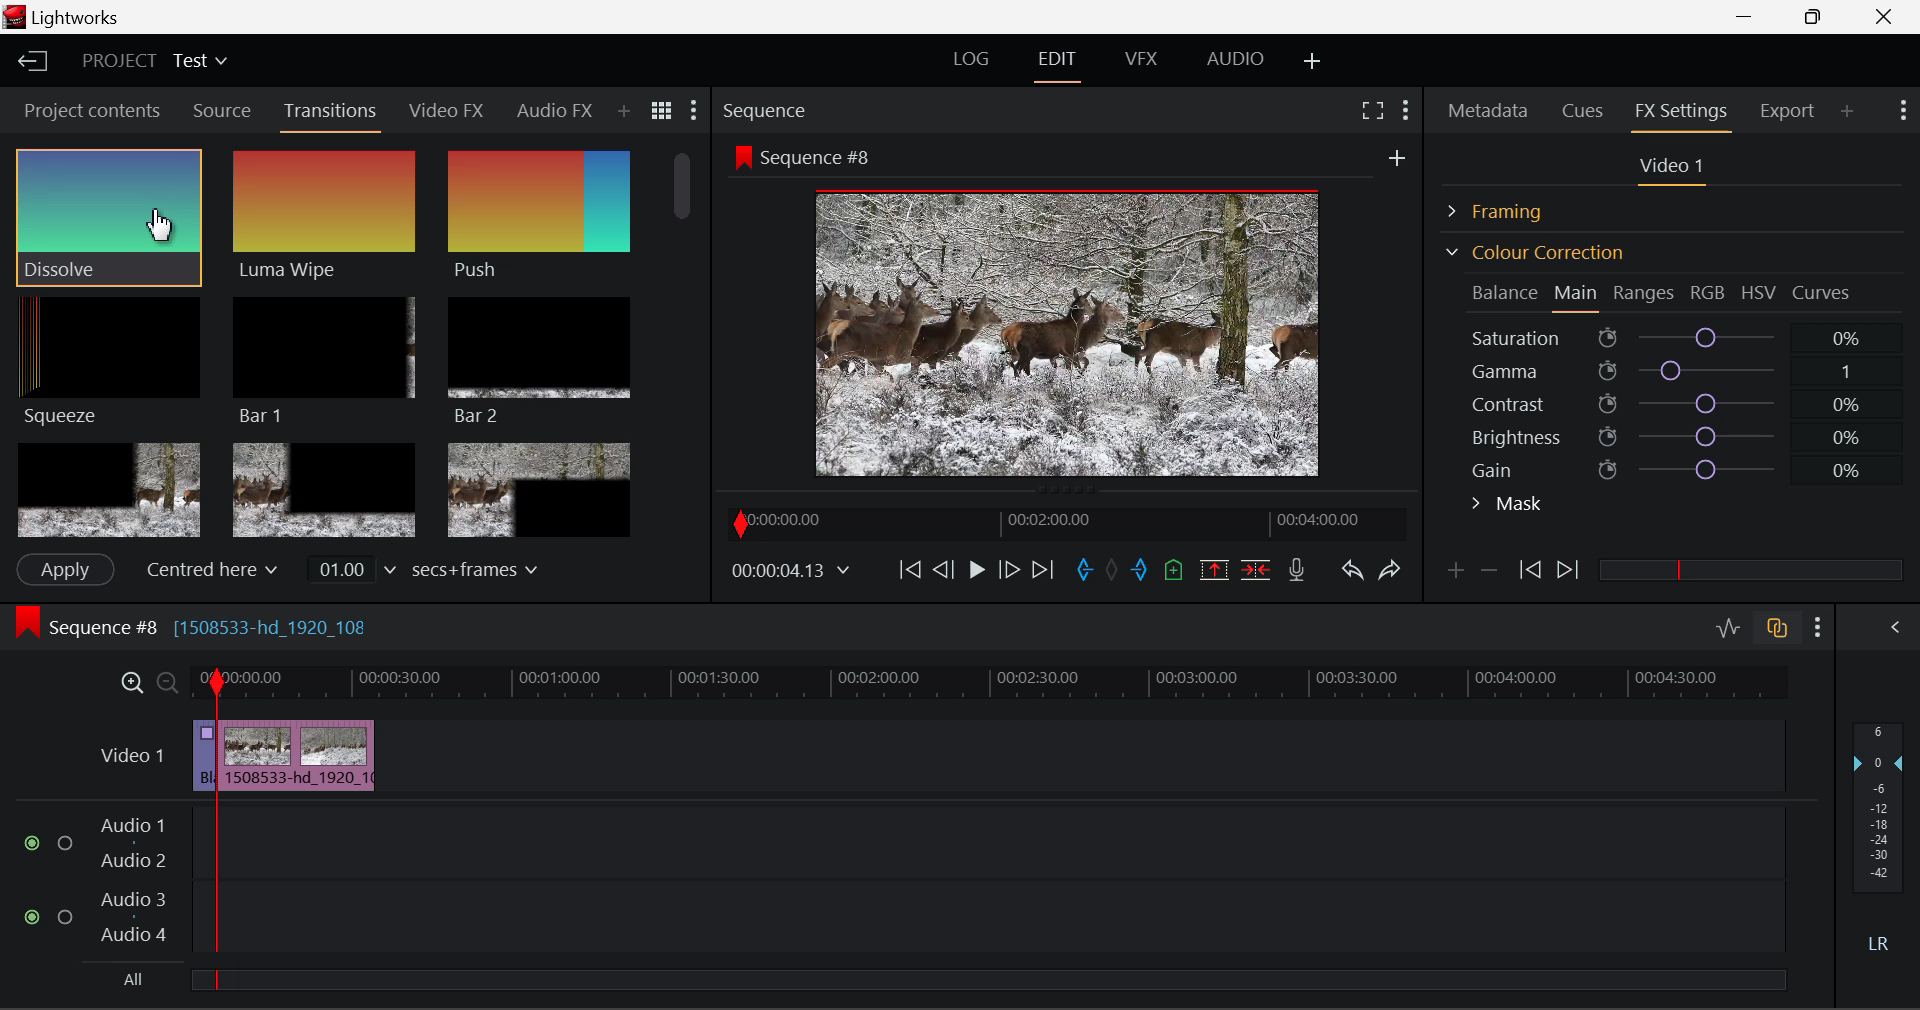 Image resolution: width=1920 pixels, height=1010 pixels. What do you see at coordinates (1372, 109) in the screenshot?
I see `Full Screen` at bounding box center [1372, 109].